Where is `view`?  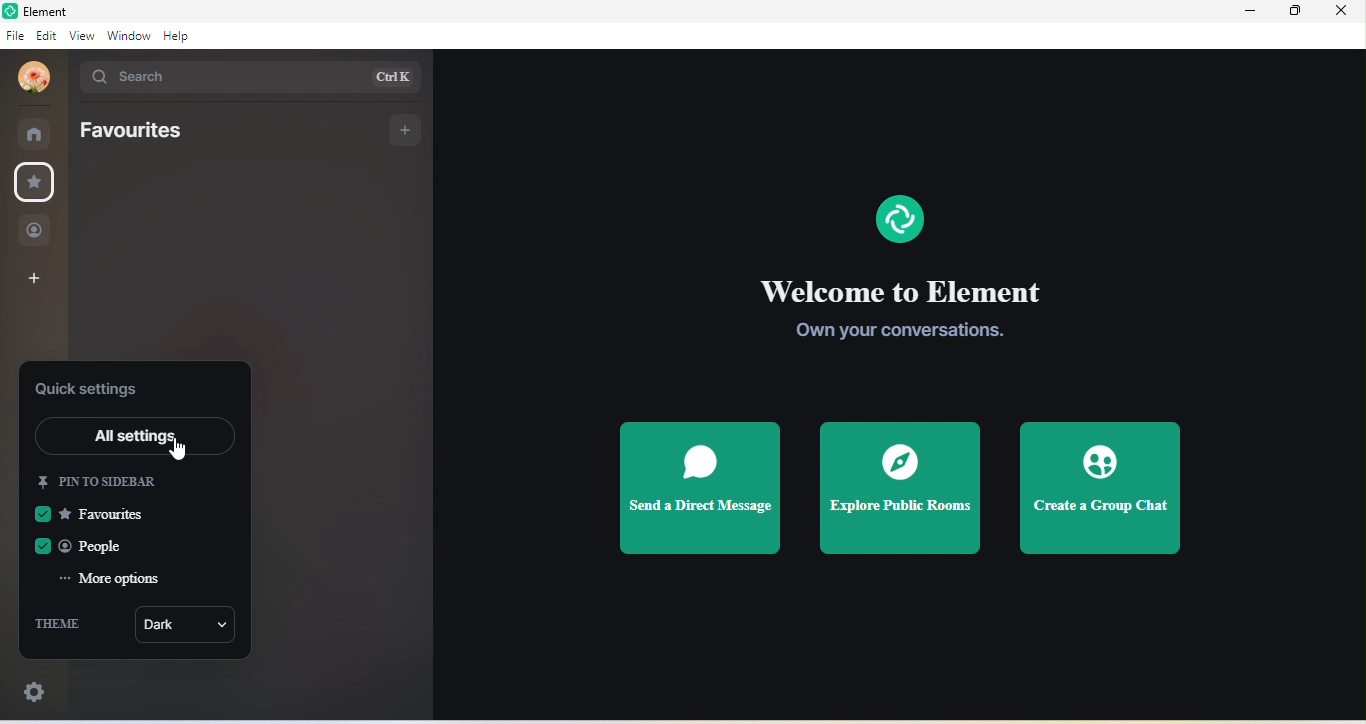
view is located at coordinates (83, 36).